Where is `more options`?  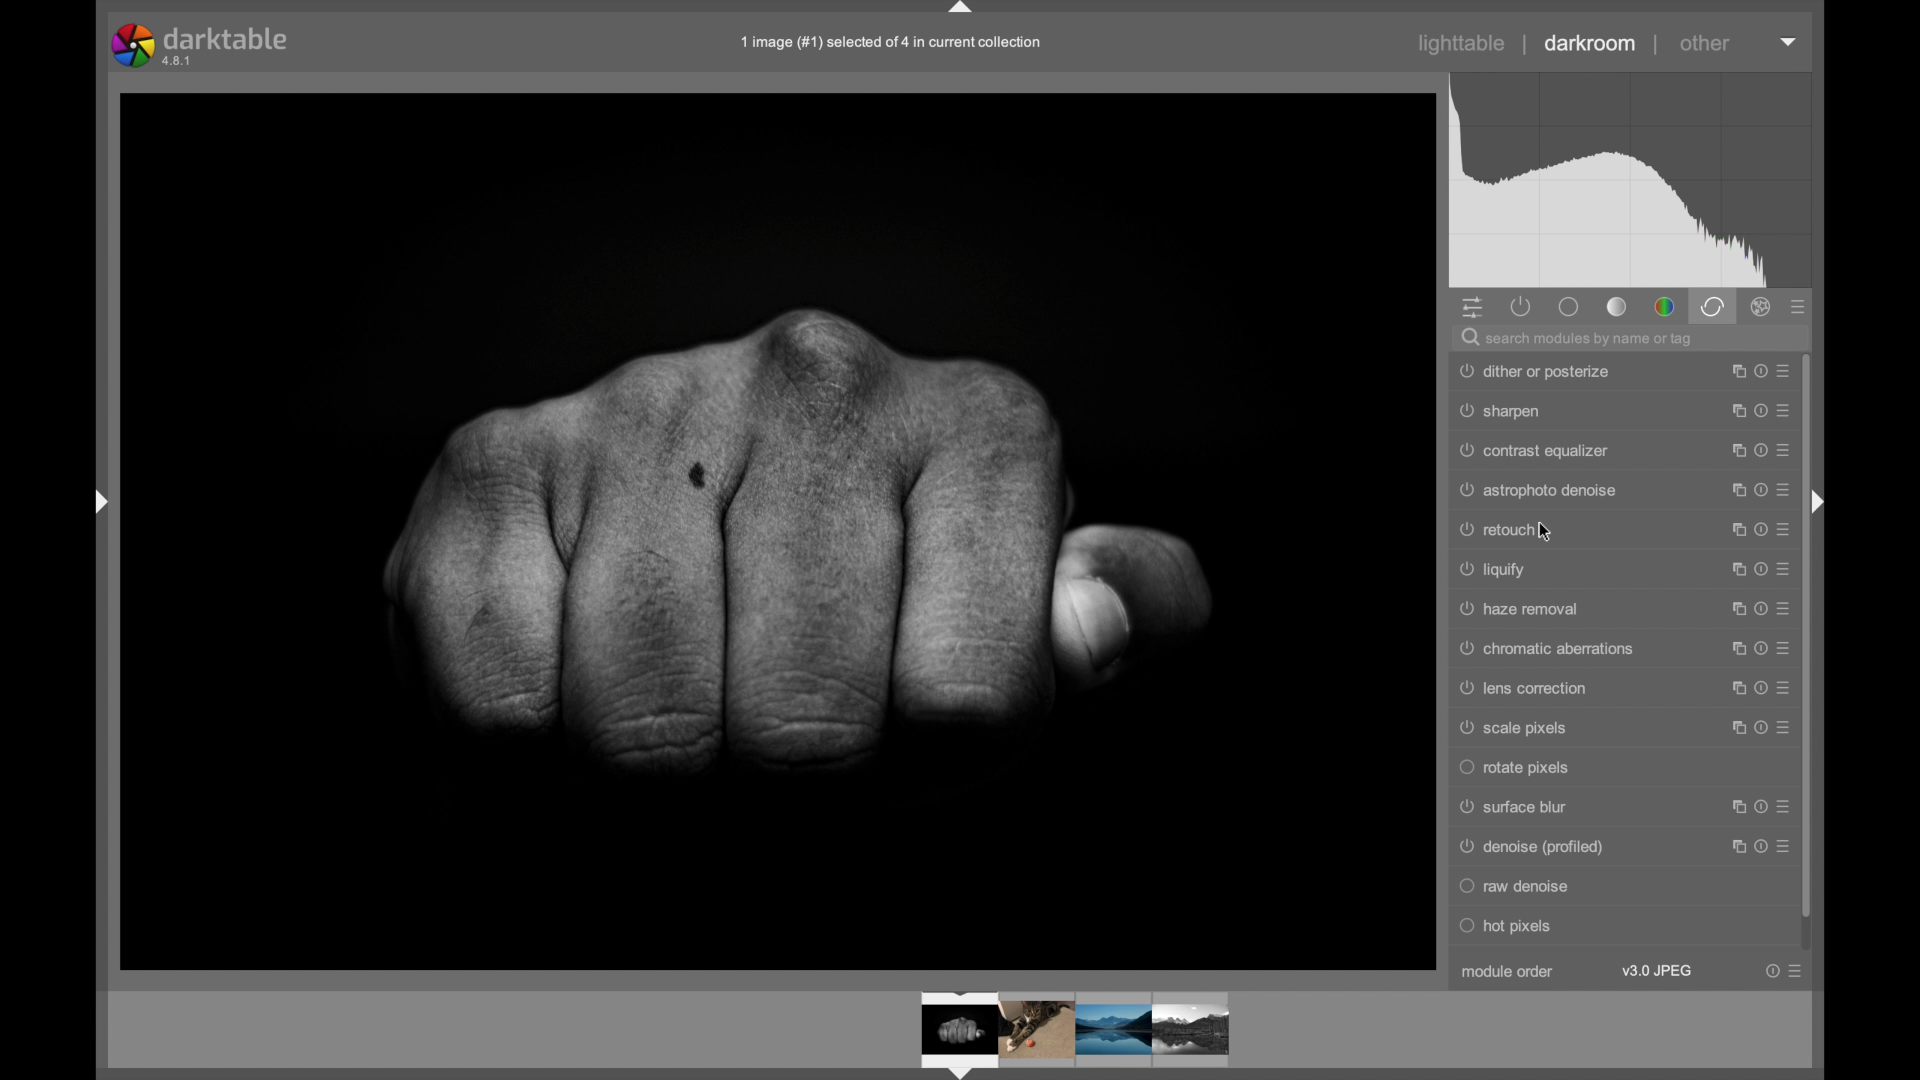
more options is located at coordinates (1781, 845).